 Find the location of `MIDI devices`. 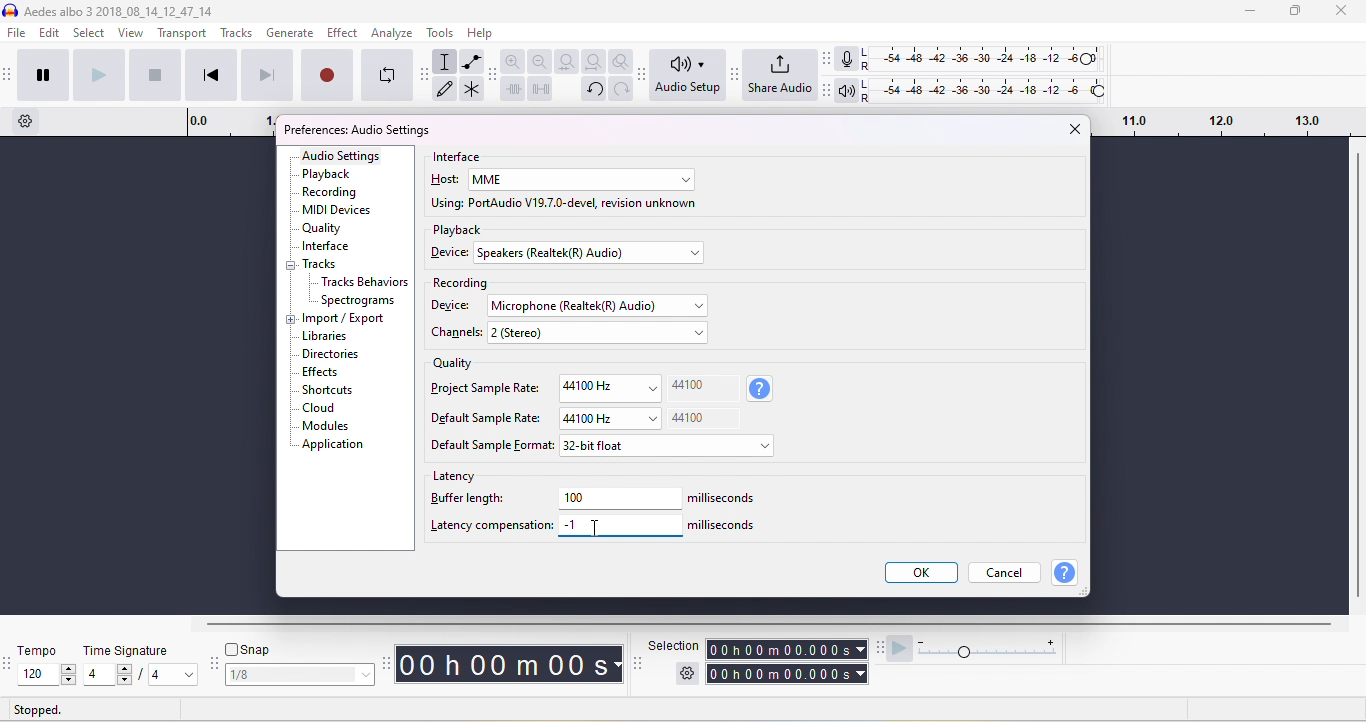

MIDI devices is located at coordinates (339, 211).